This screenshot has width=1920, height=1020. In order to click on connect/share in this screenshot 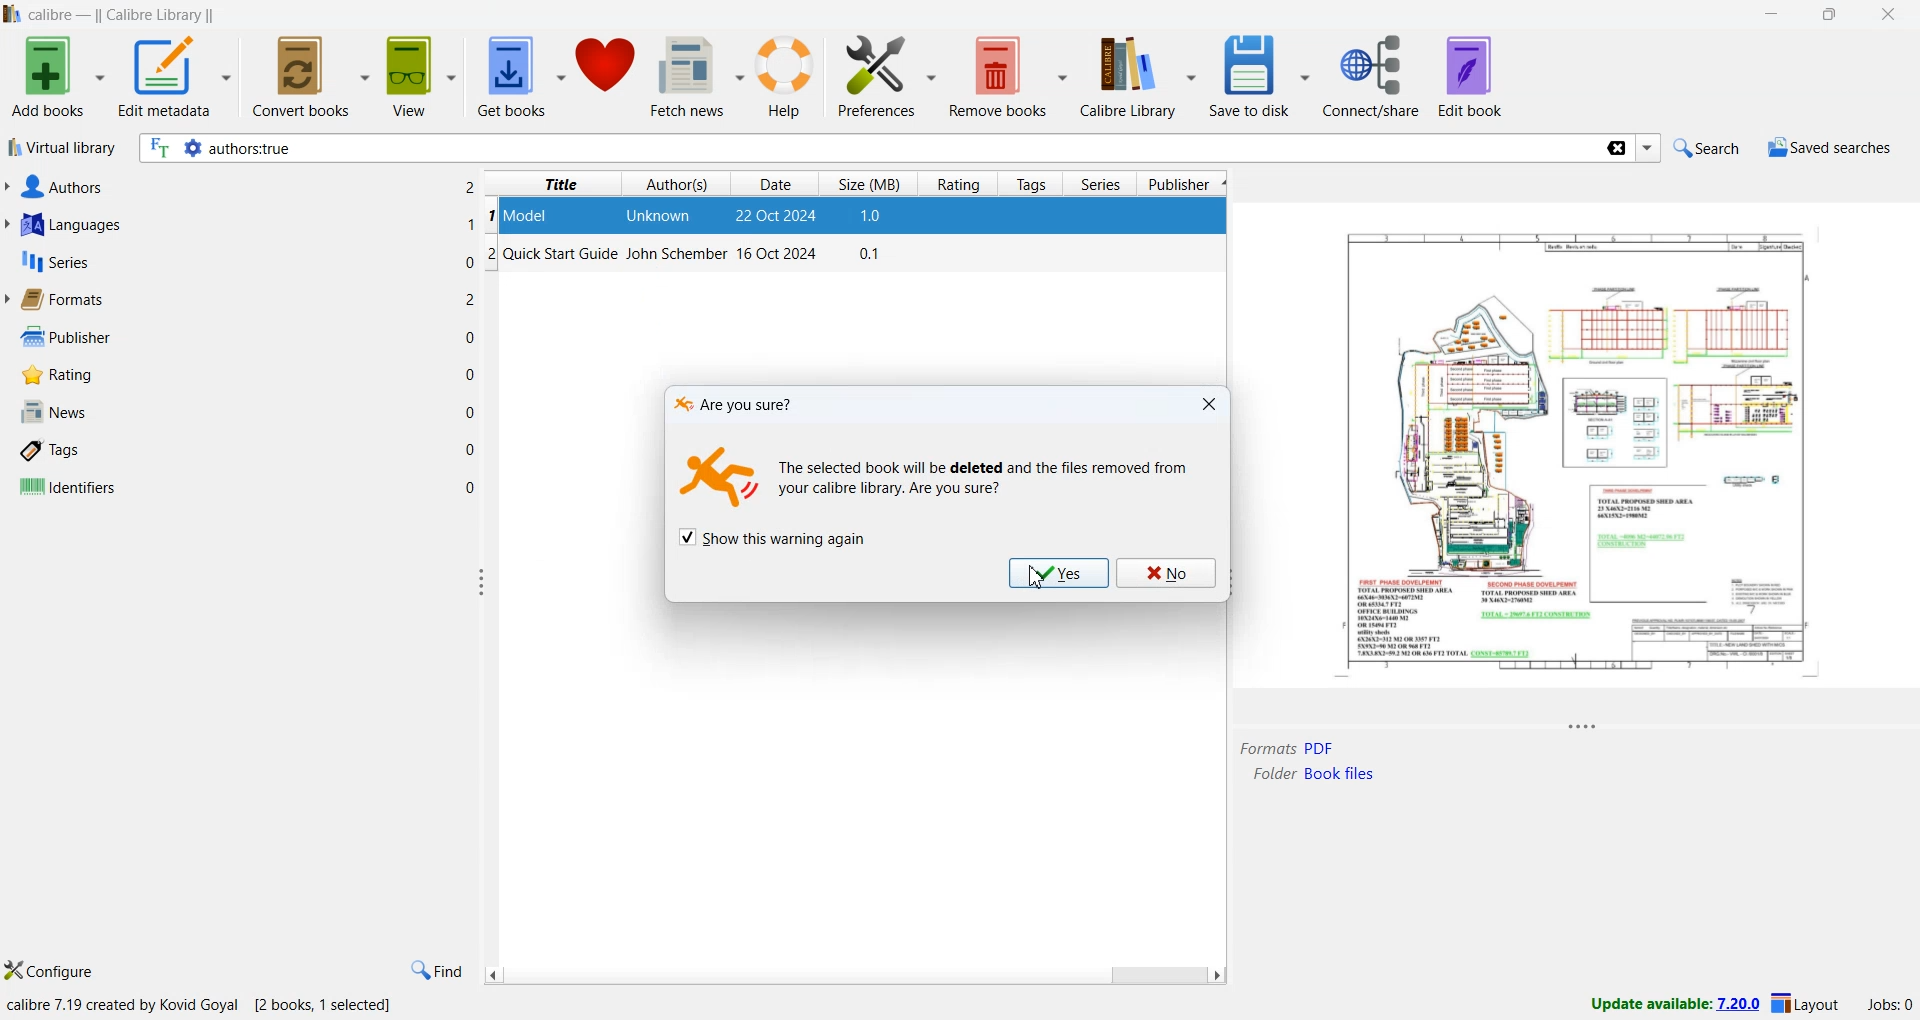, I will do `click(1375, 76)`.